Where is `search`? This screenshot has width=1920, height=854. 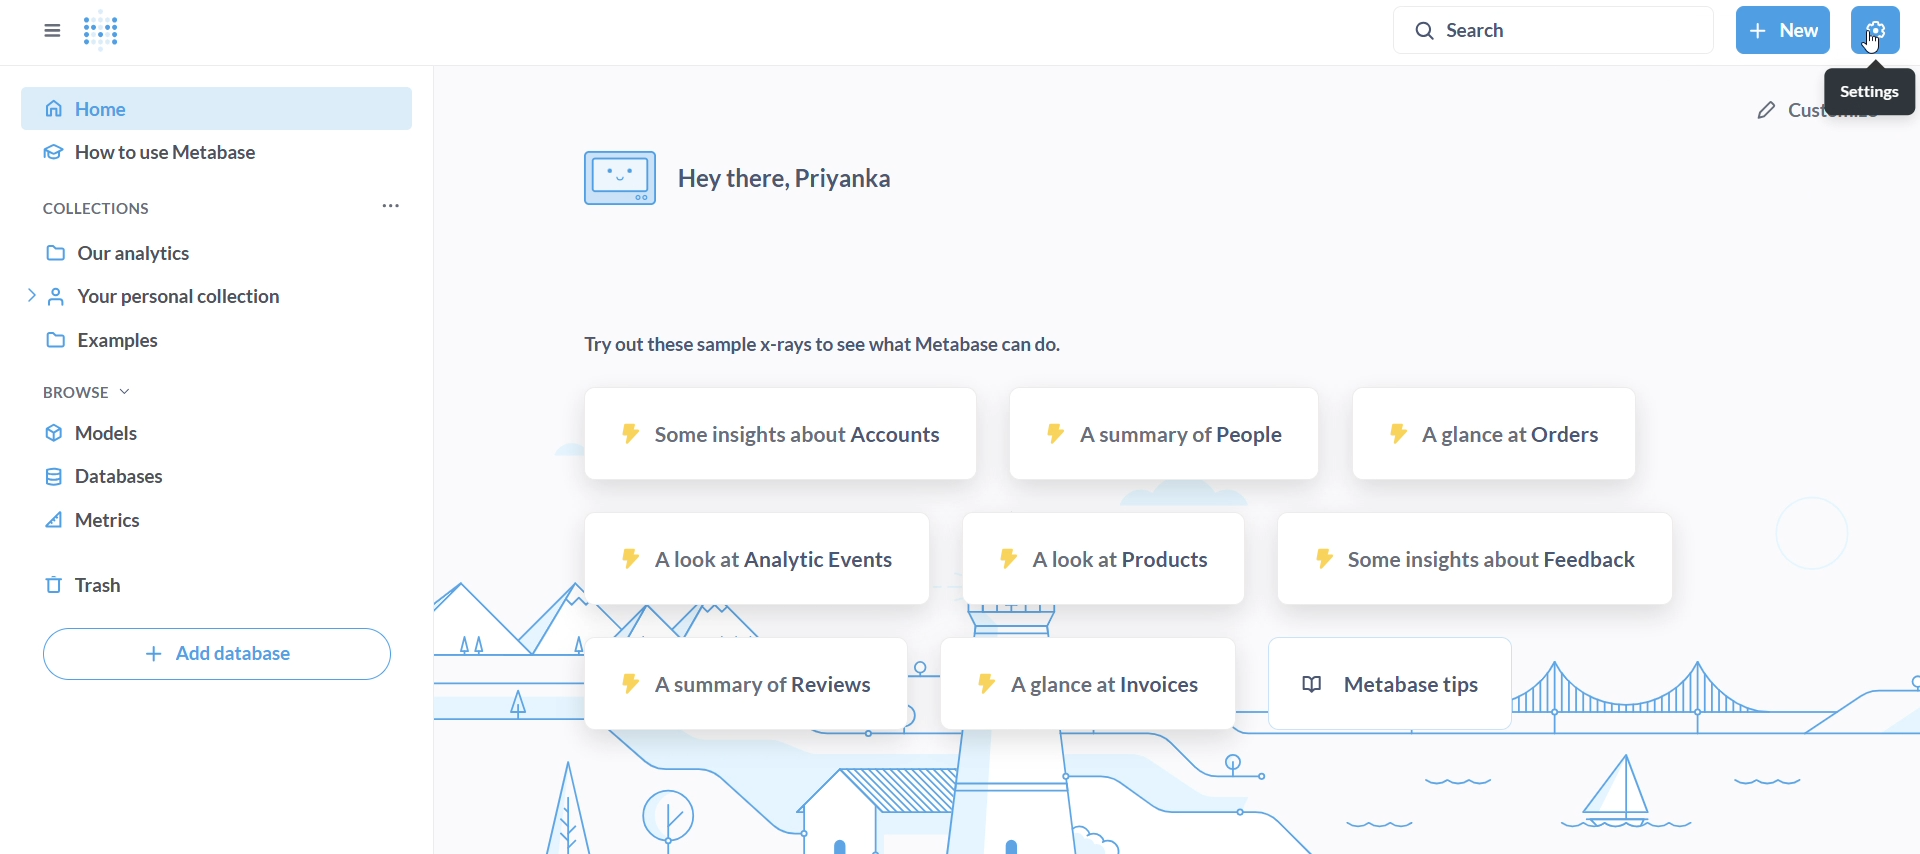
search is located at coordinates (1557, 31).